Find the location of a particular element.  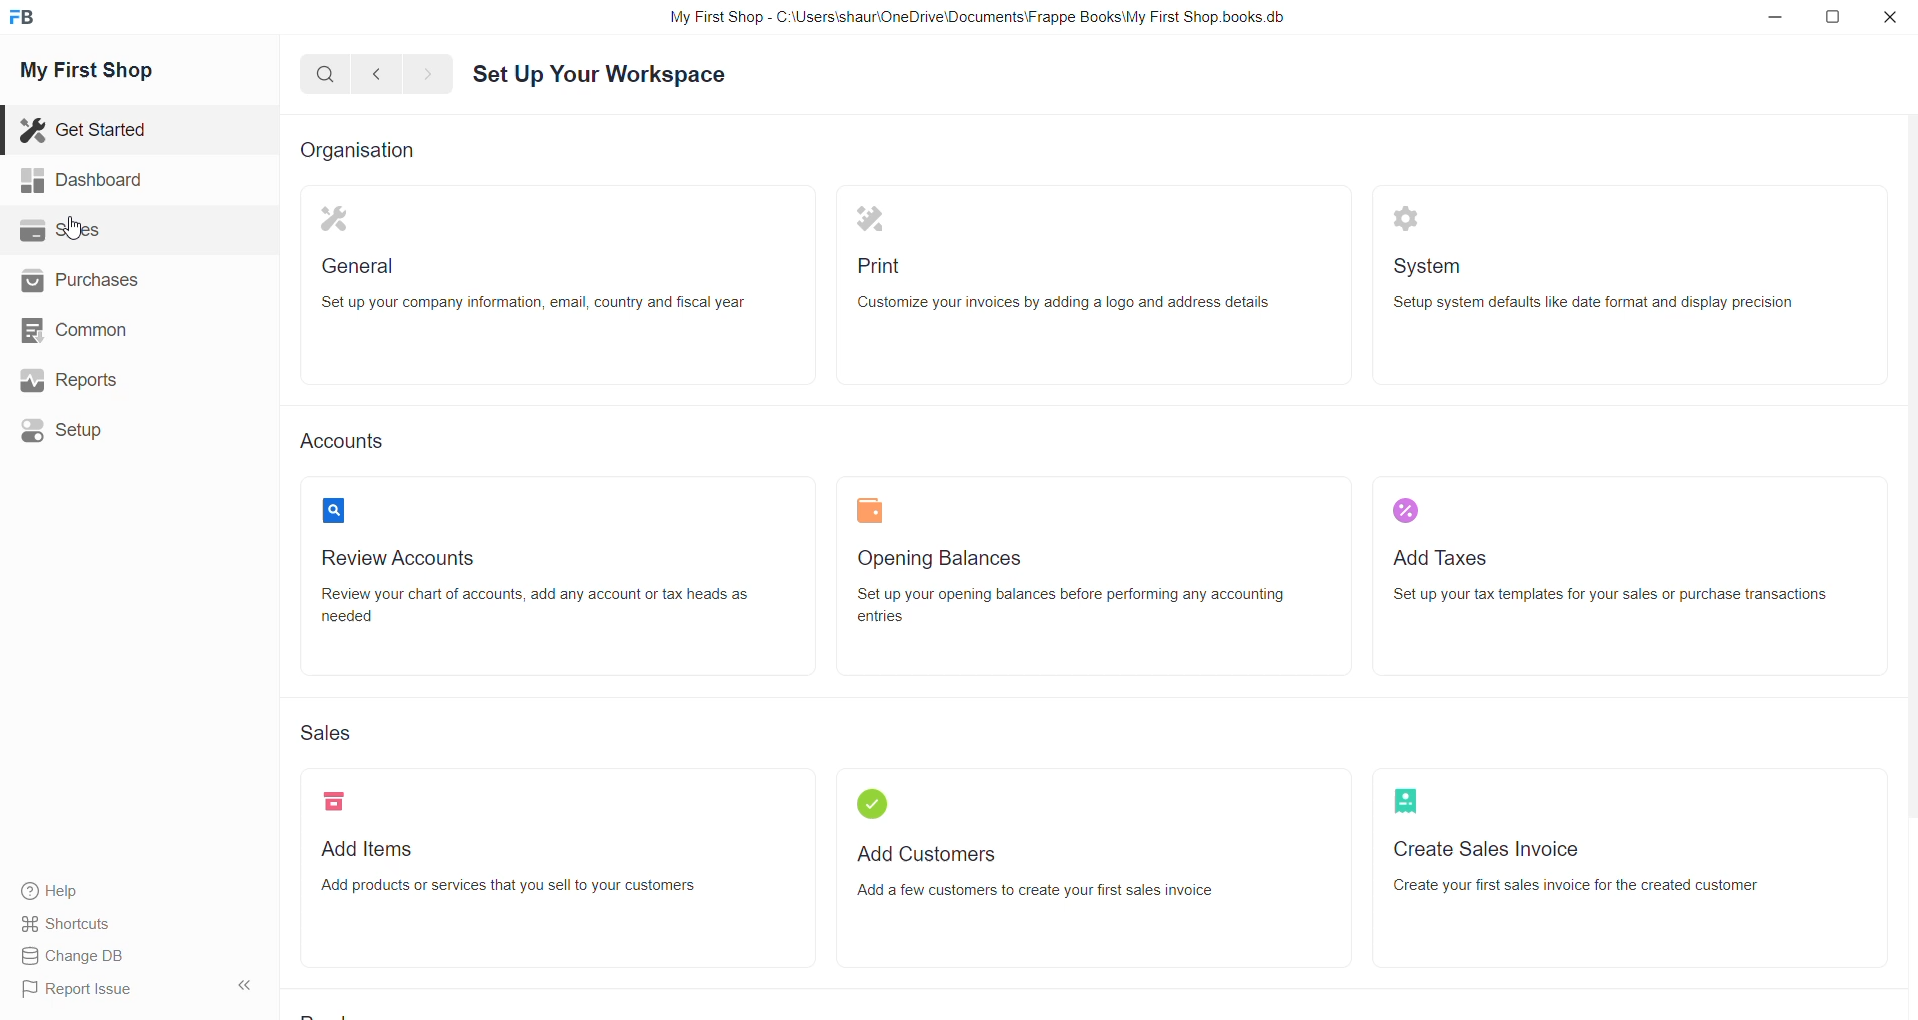

Common is located at coordinates (78, 330).